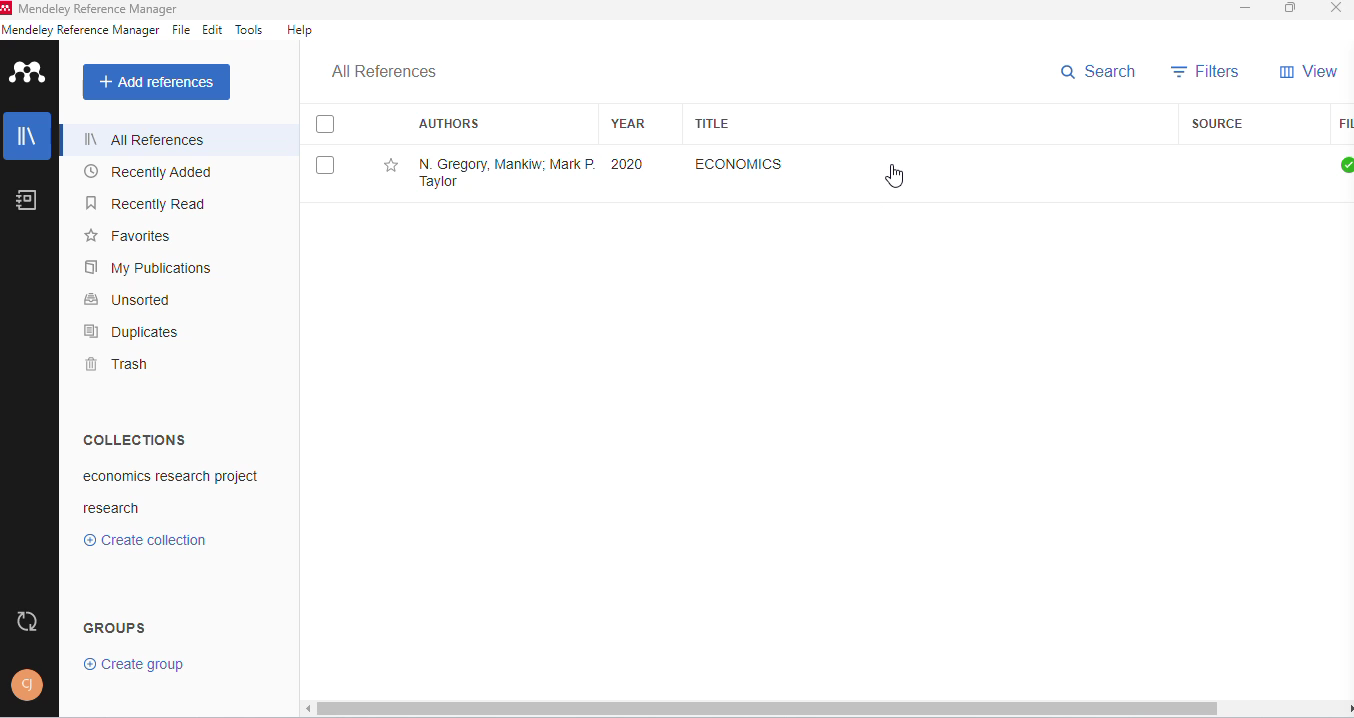 Image resolution: width=1354 pixels, height=718 pixels. Describe the element at coordinates (505, 172) in the screenshot. I see `N. Gregory Mankiw, Mark P. Taylor` at that location.